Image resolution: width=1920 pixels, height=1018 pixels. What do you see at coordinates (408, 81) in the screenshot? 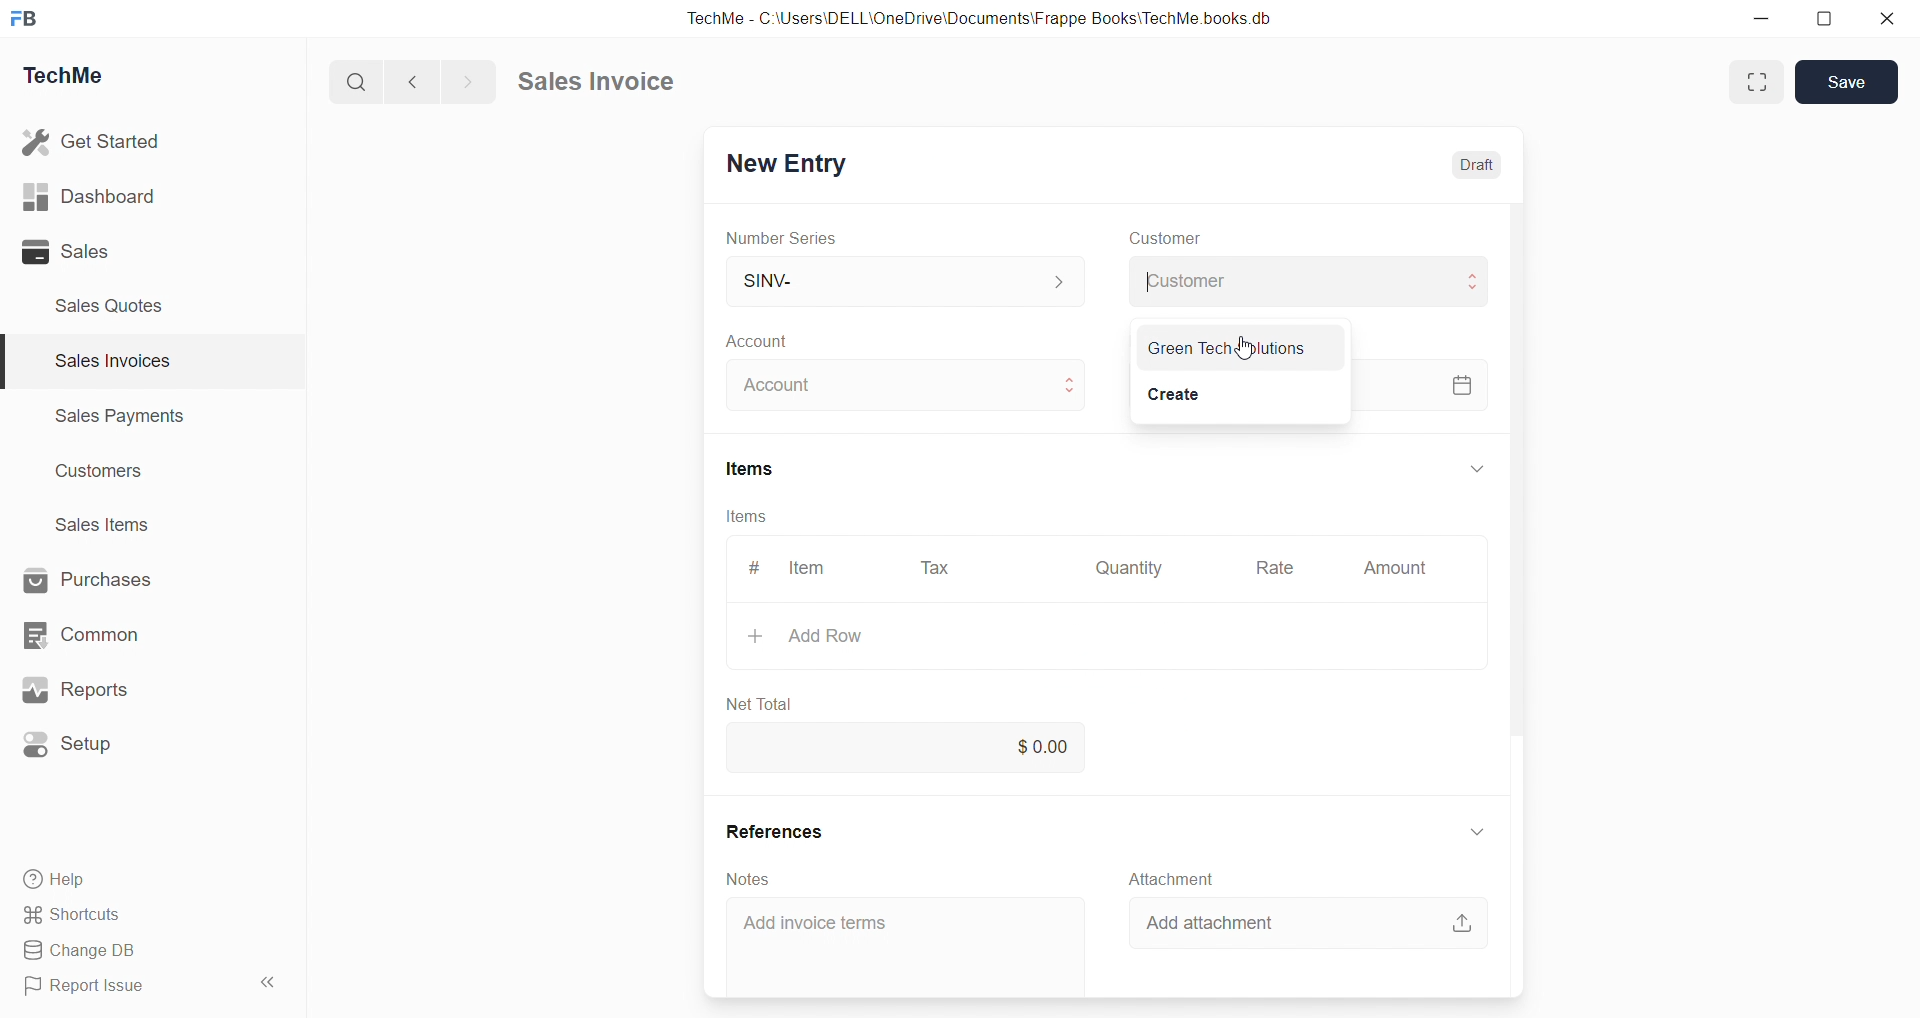
I see `back` at bounding box center [408, 81].